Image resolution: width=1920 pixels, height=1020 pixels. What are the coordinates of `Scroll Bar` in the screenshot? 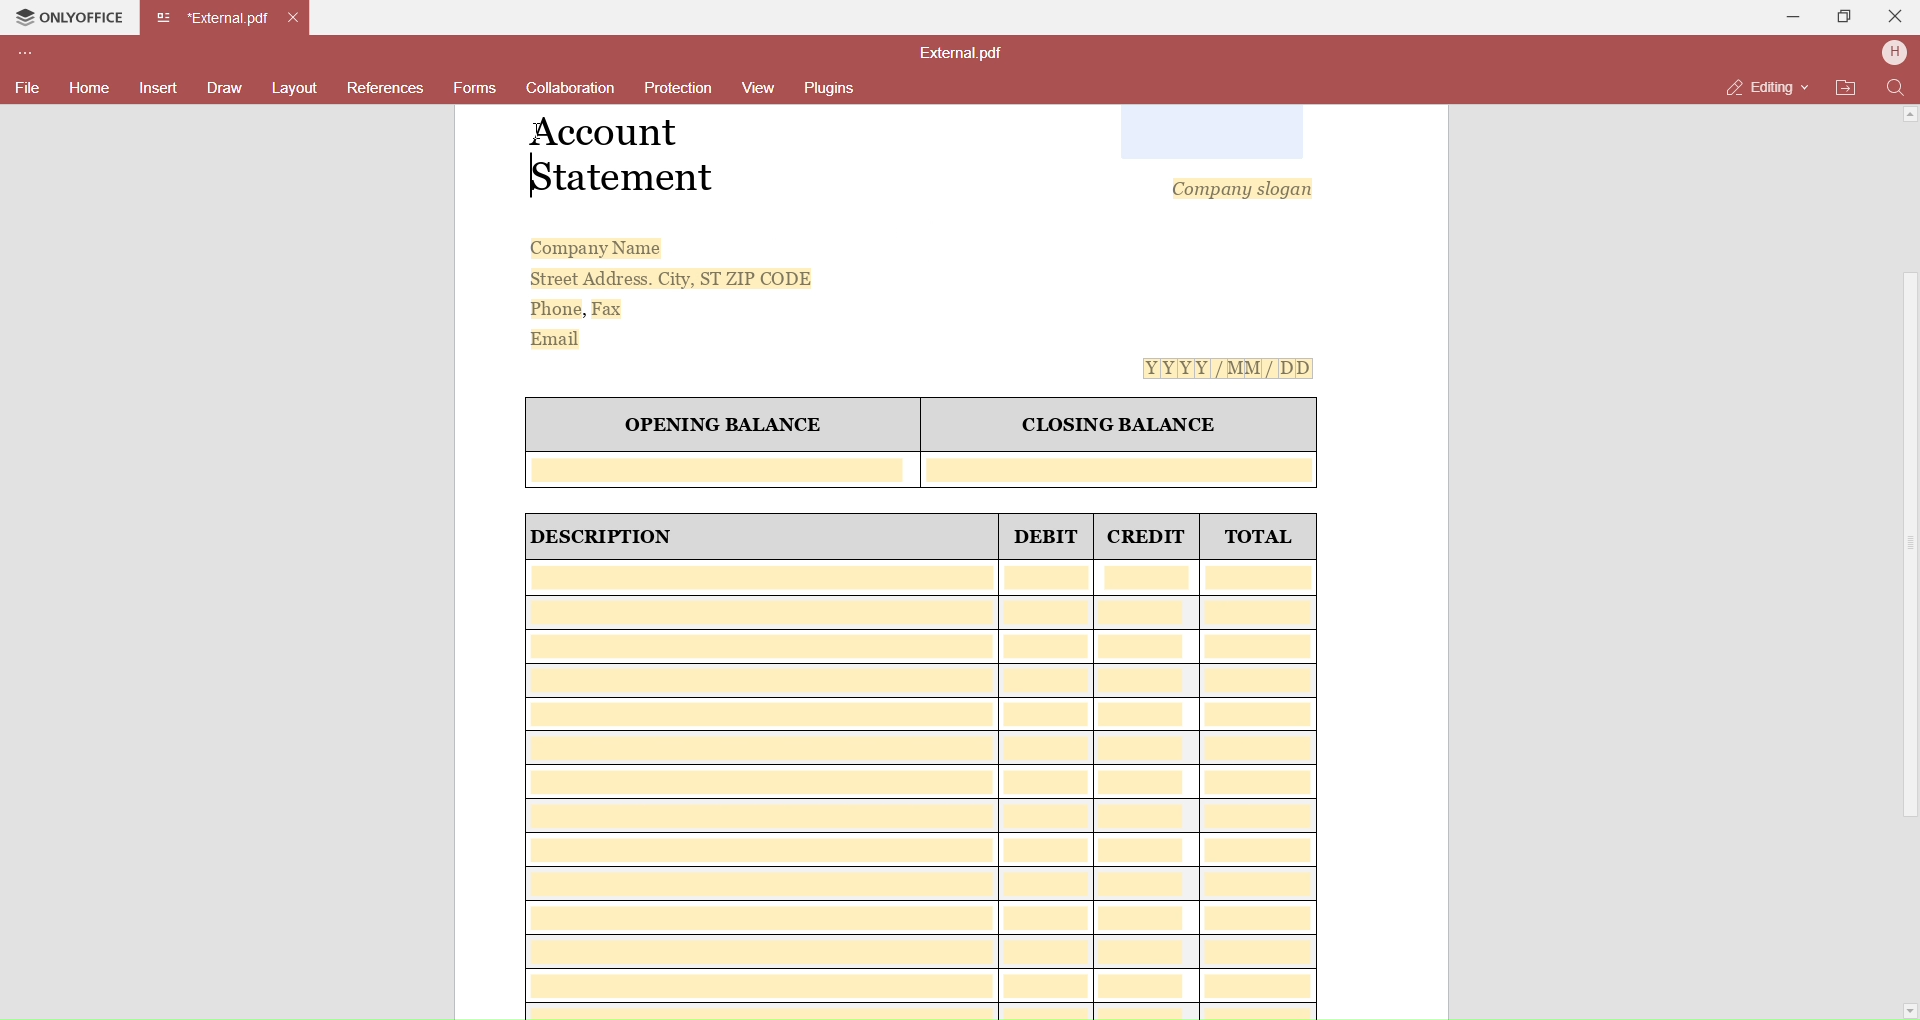 It's located at (1907, 546).